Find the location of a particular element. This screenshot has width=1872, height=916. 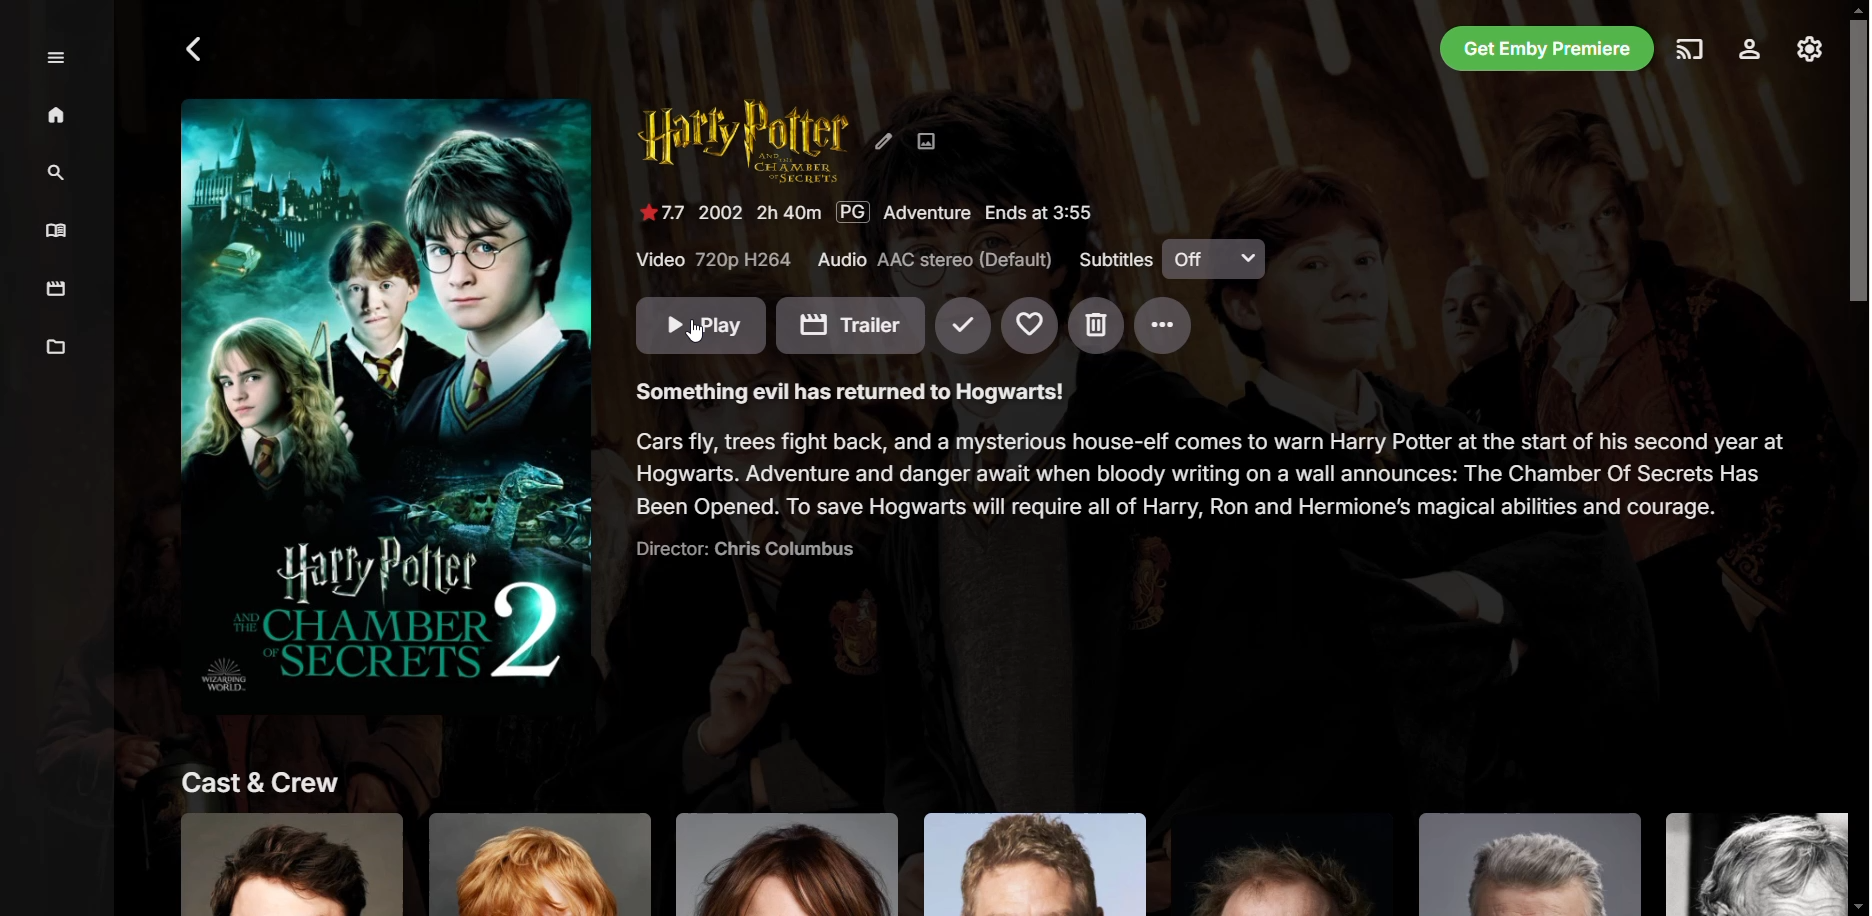

Movie Details is located at coordinates (881, 212).